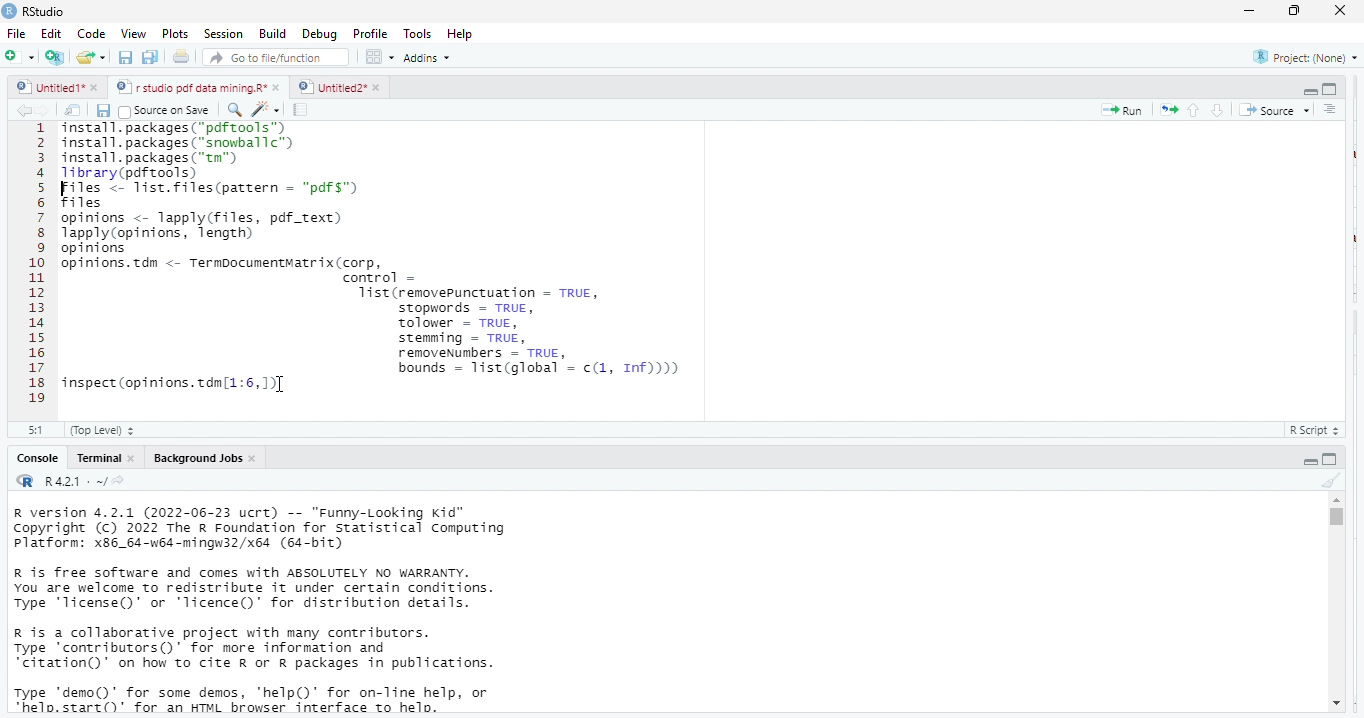  Describe the element at coordinates (1330, 478) in the screenshot. I see `clear console` at that location.